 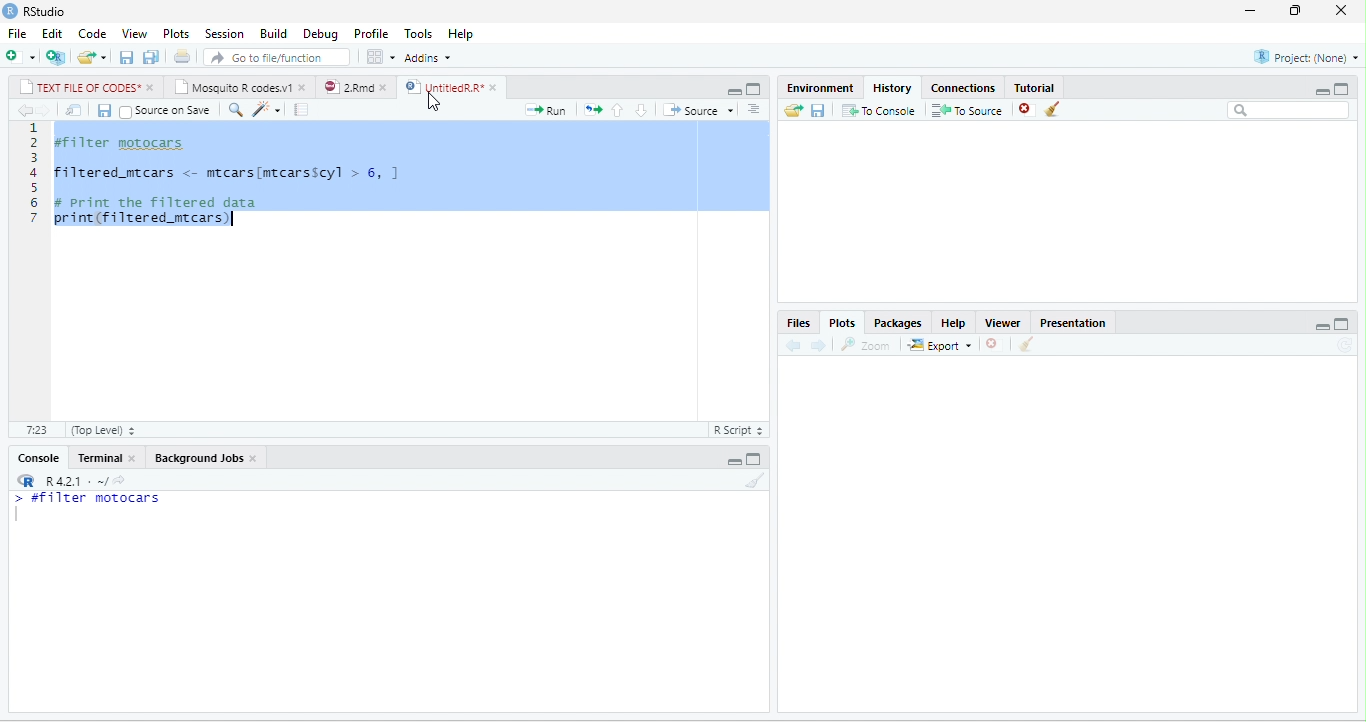 What do you see at coordinates (129, 144) in the screenshot?
I see `#filter motocars` at bounding box center [129, 144].